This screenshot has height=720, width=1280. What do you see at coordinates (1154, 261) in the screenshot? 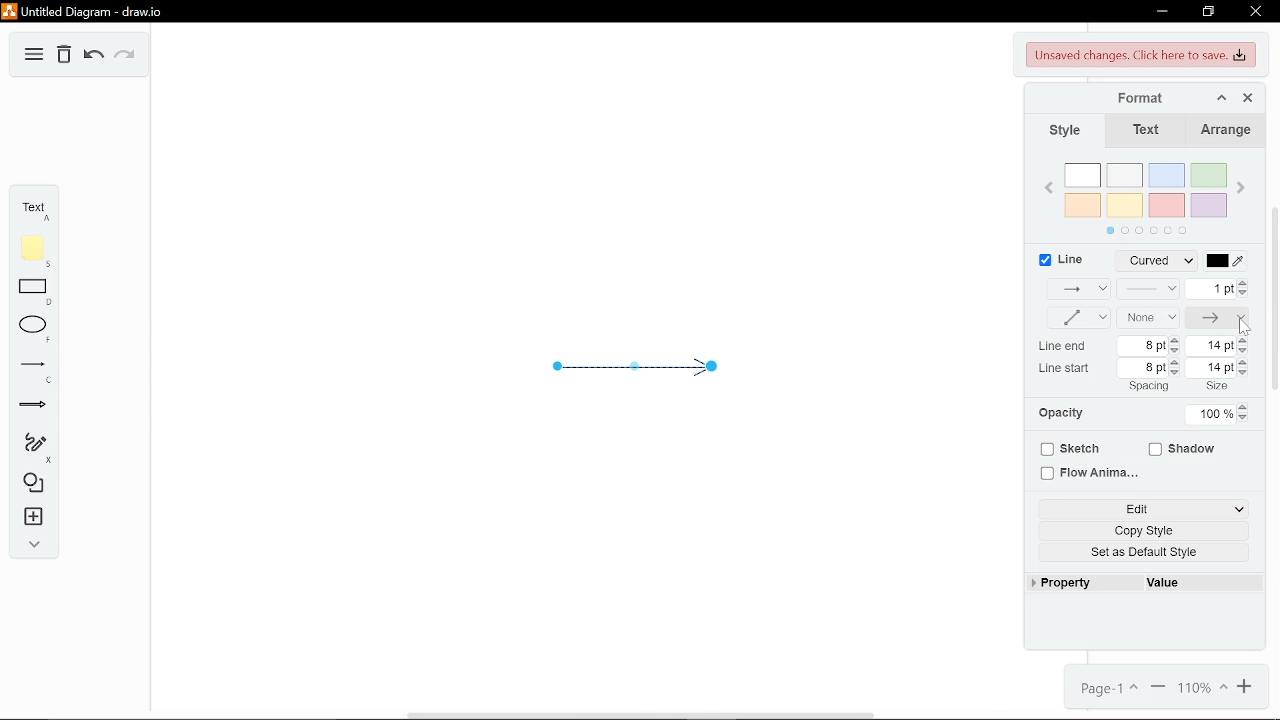
I see `Line style(curved)` at bounding box center [1154, 261].